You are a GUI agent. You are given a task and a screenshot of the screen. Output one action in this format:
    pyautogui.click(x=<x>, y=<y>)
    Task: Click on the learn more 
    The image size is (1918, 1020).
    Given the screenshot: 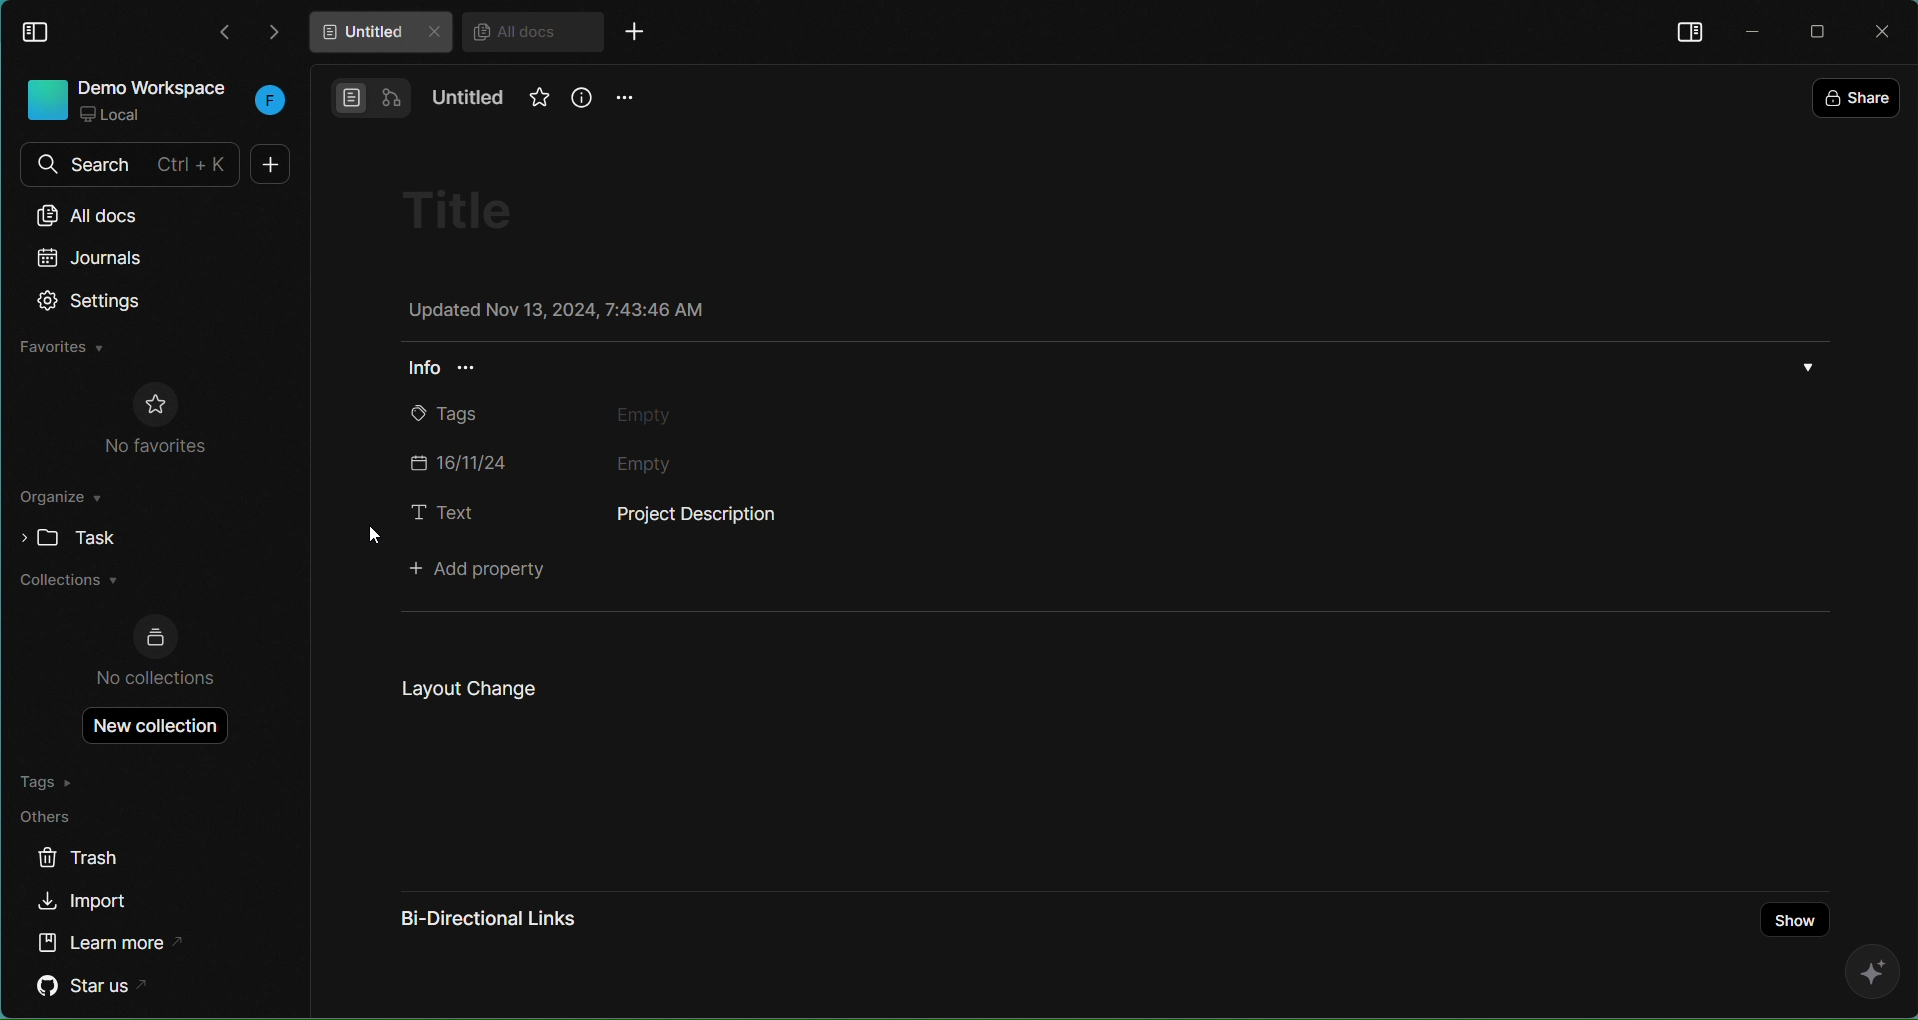 What is the action you would take?
    pyautogui.click(x=113, y=940)
    